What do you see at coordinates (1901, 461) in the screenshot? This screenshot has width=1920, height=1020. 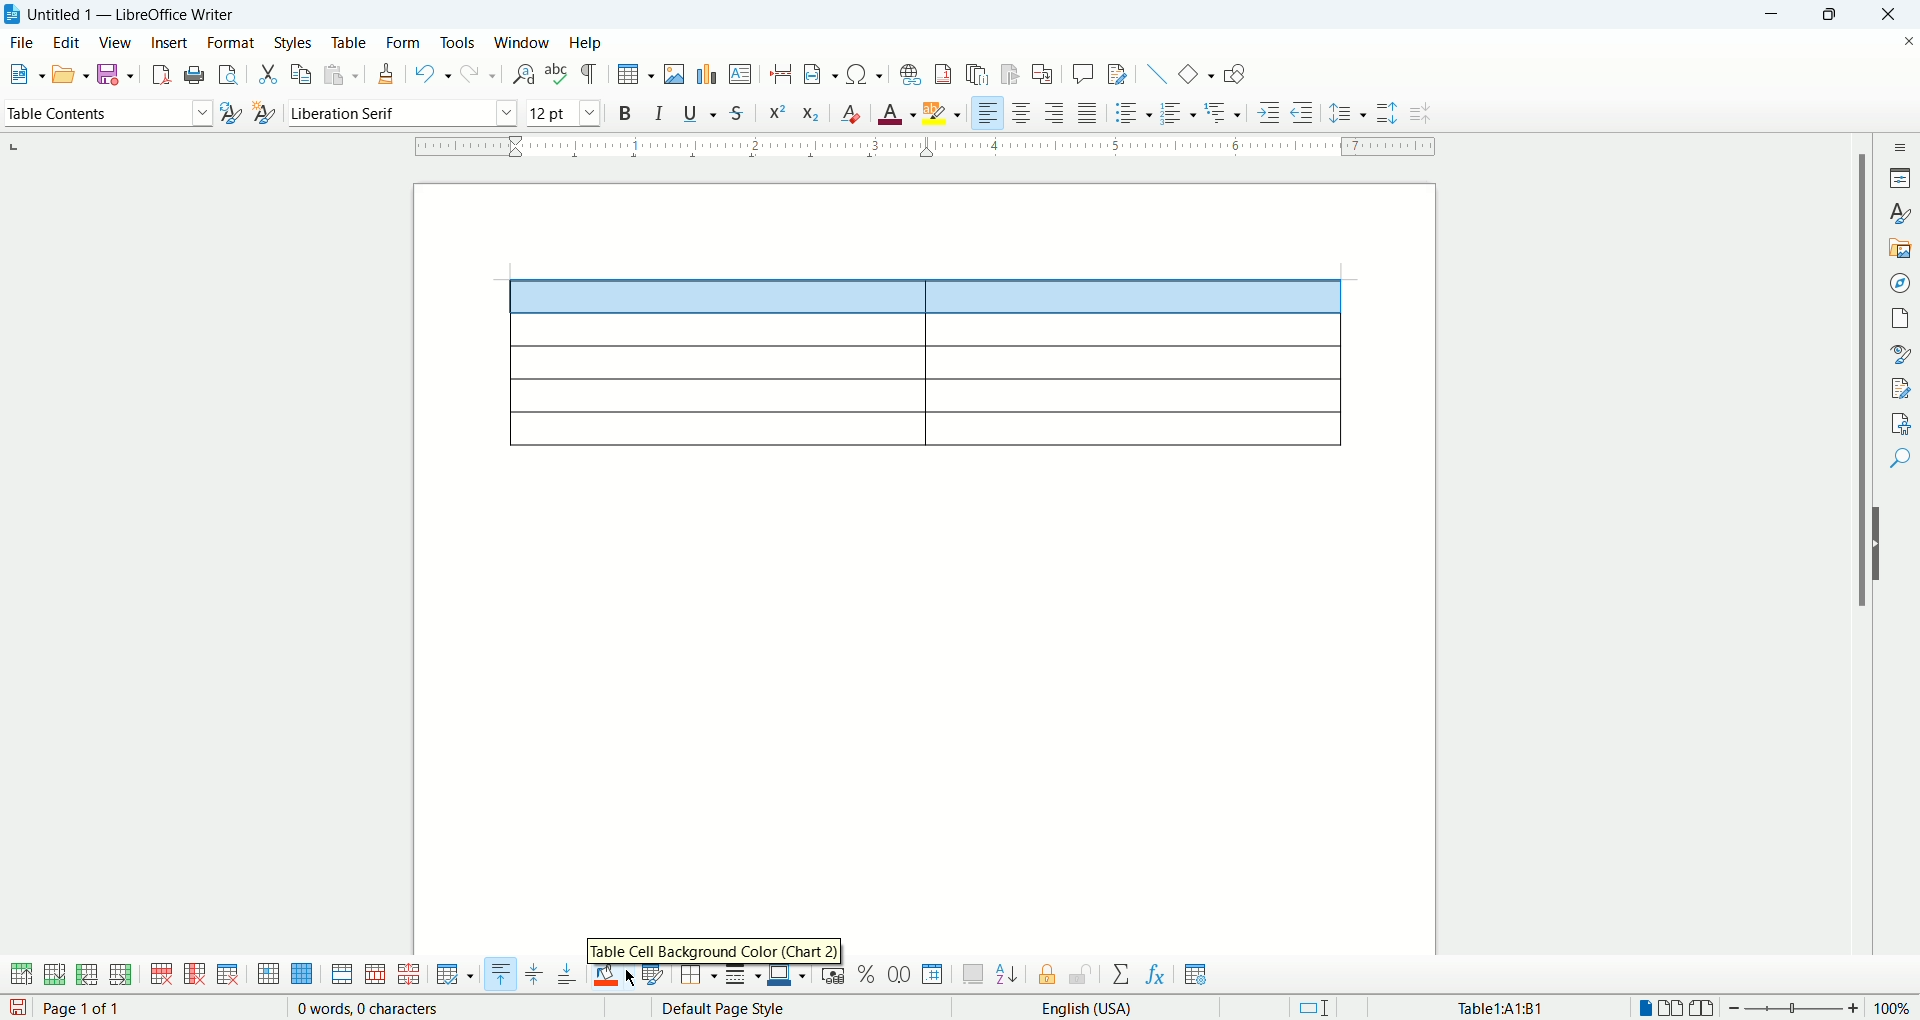 I see `find` at bounding box center [1901, 461].